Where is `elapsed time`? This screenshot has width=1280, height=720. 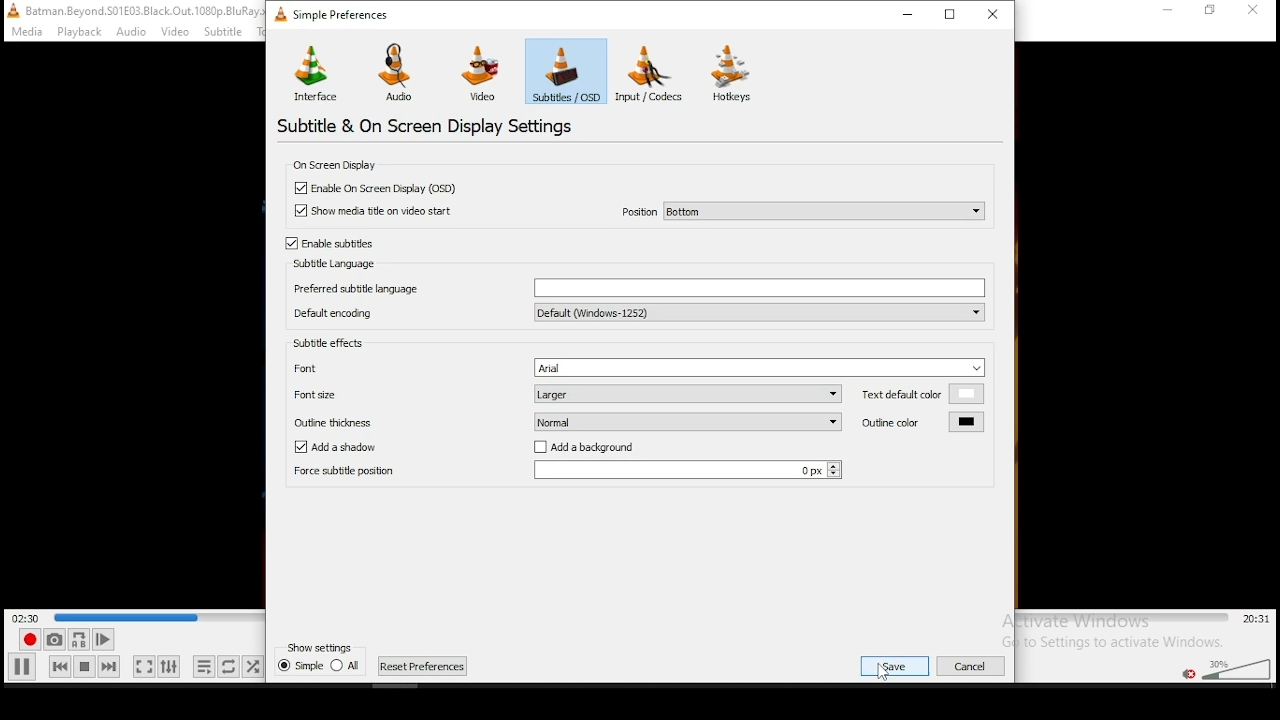
elapsed time is located at coordinates (27, 616).